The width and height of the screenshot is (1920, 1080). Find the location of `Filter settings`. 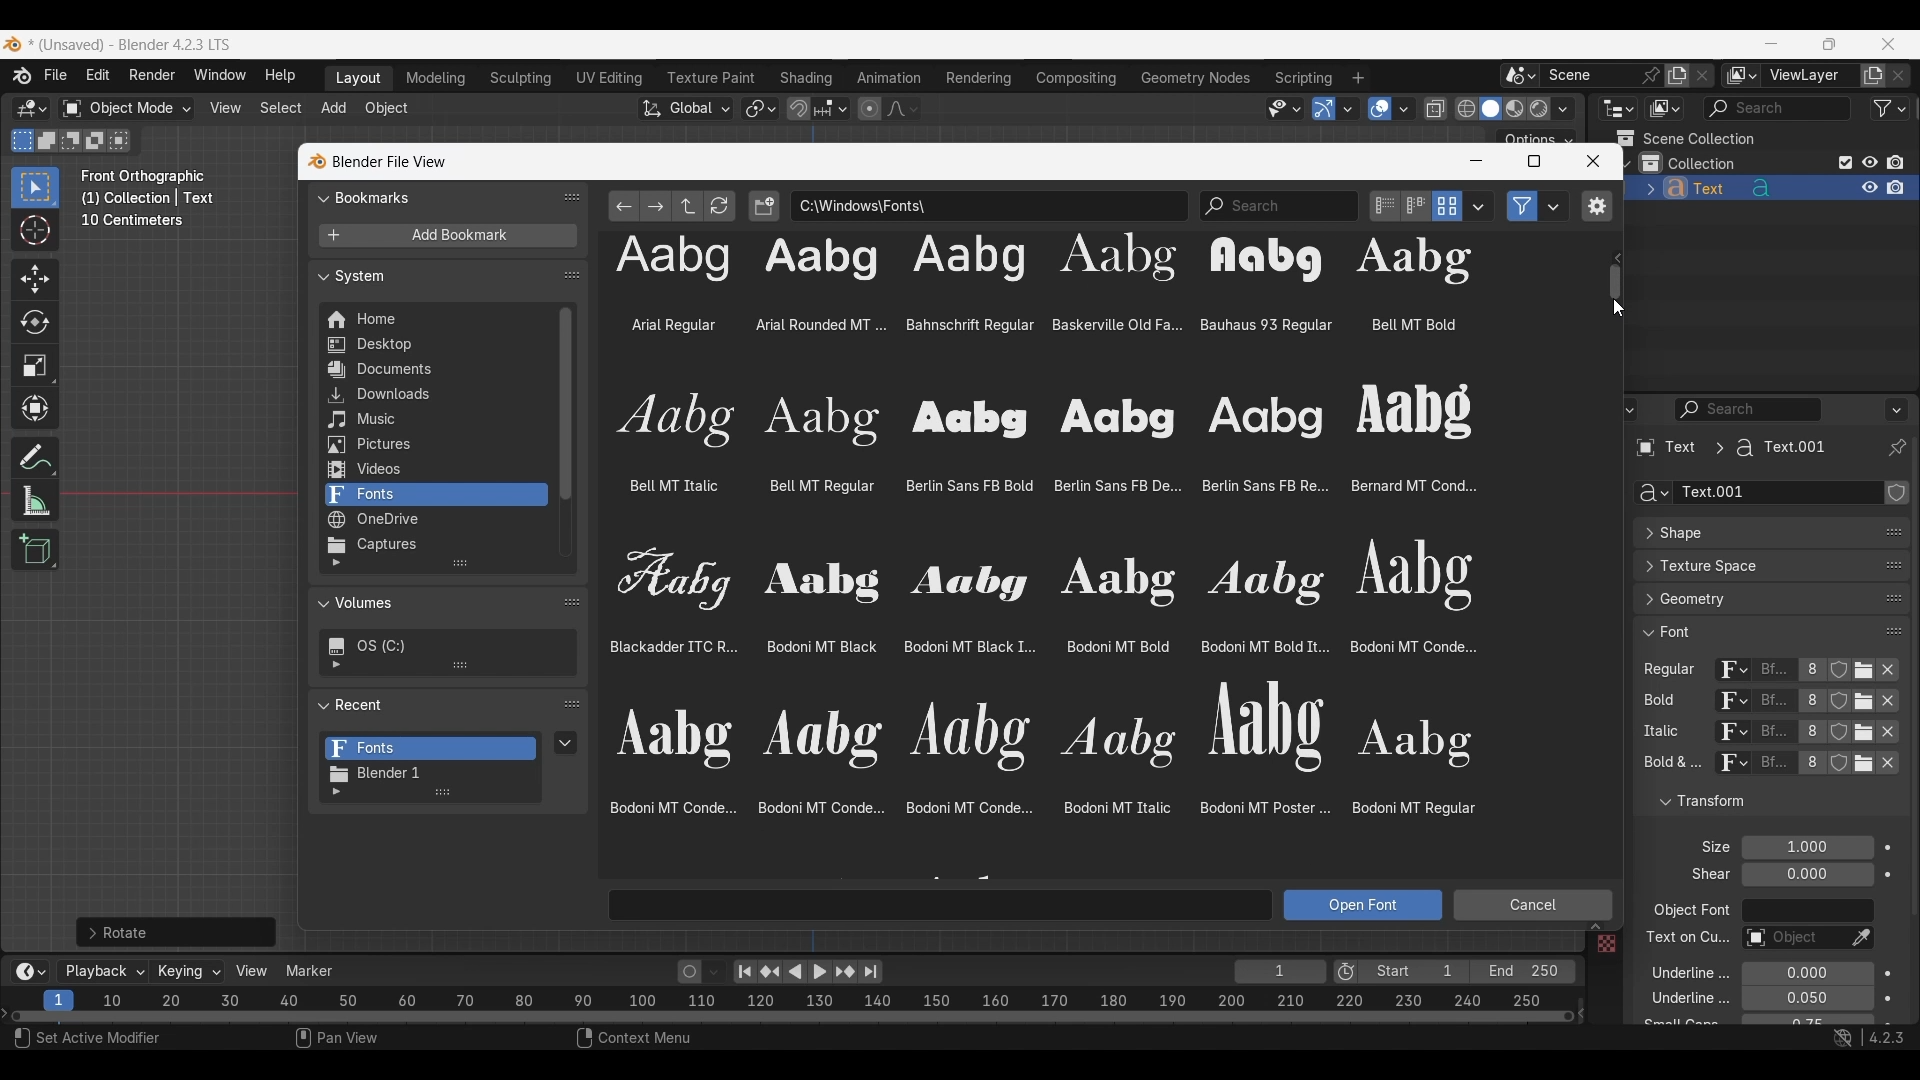

Filter settings is located at coordinates (1554, 206).